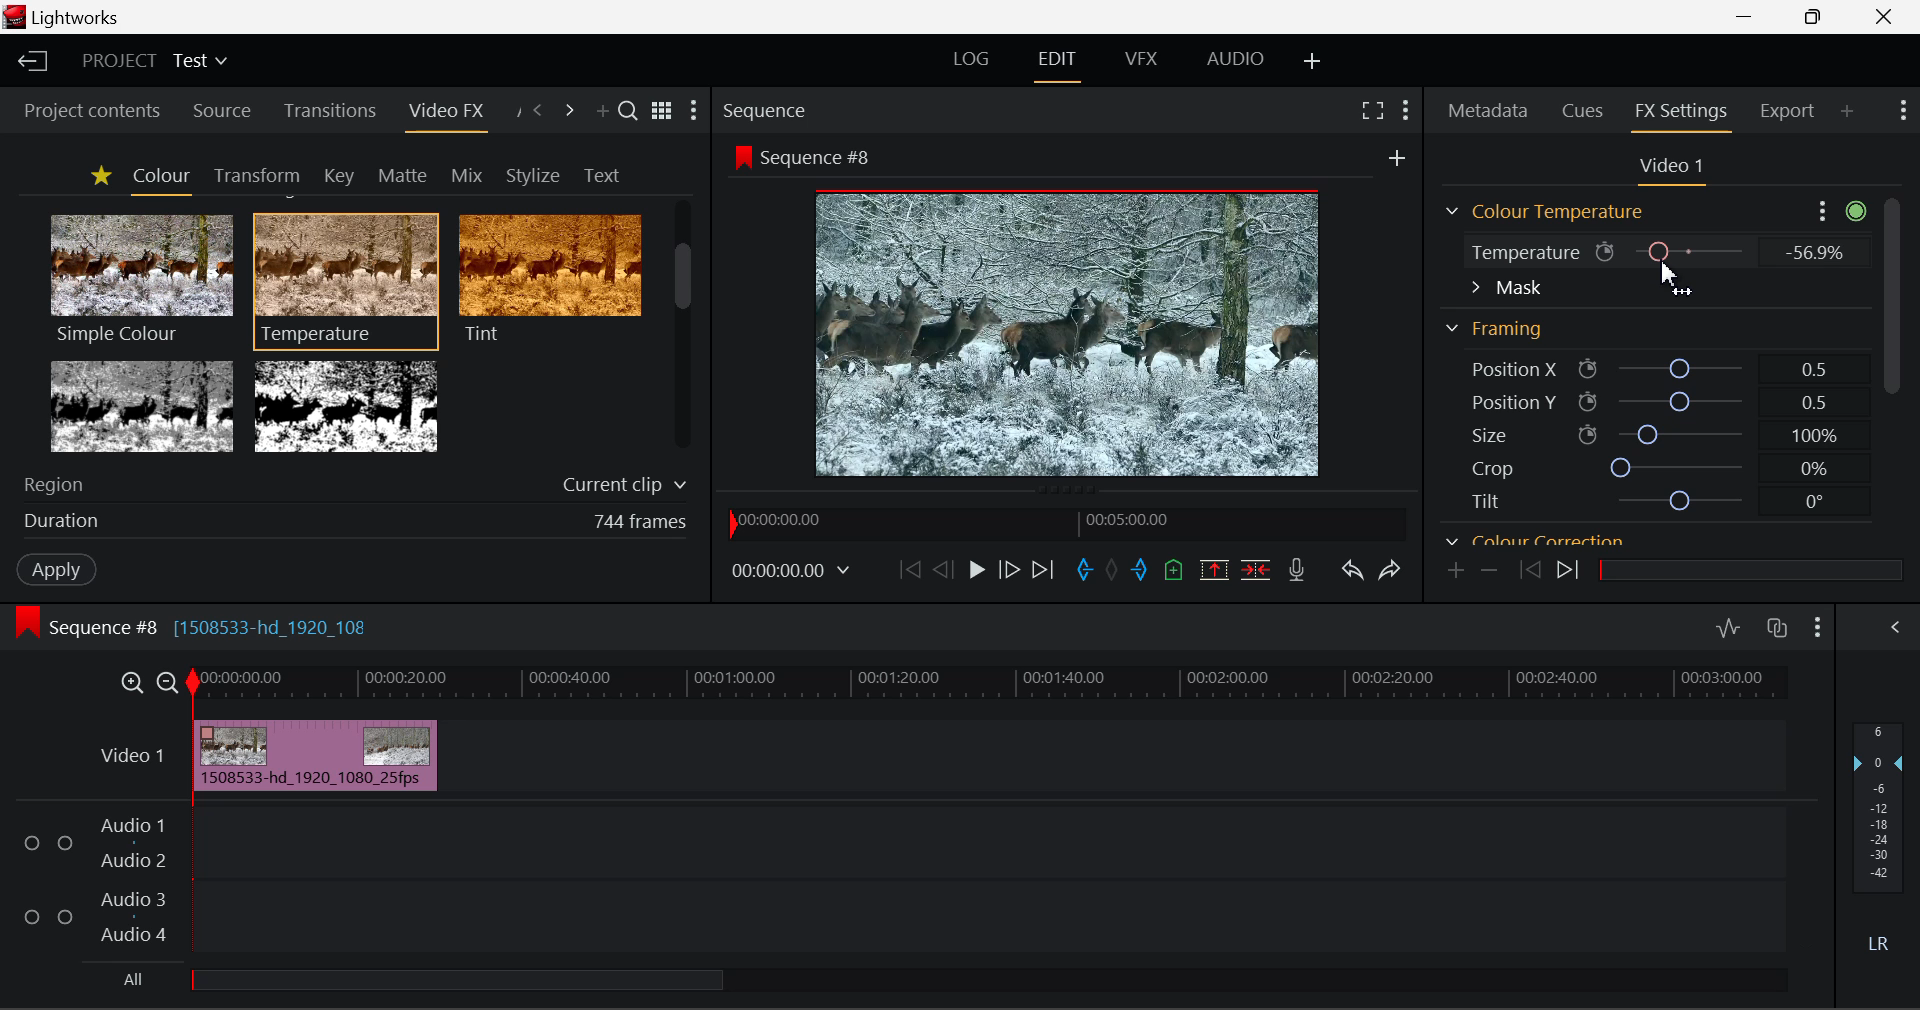 Image resolution: width=1920 pixels, height=1010 pixels. Describe the element at coordinates (1683, 501) in the screenshot. I see `tilt` at that location.